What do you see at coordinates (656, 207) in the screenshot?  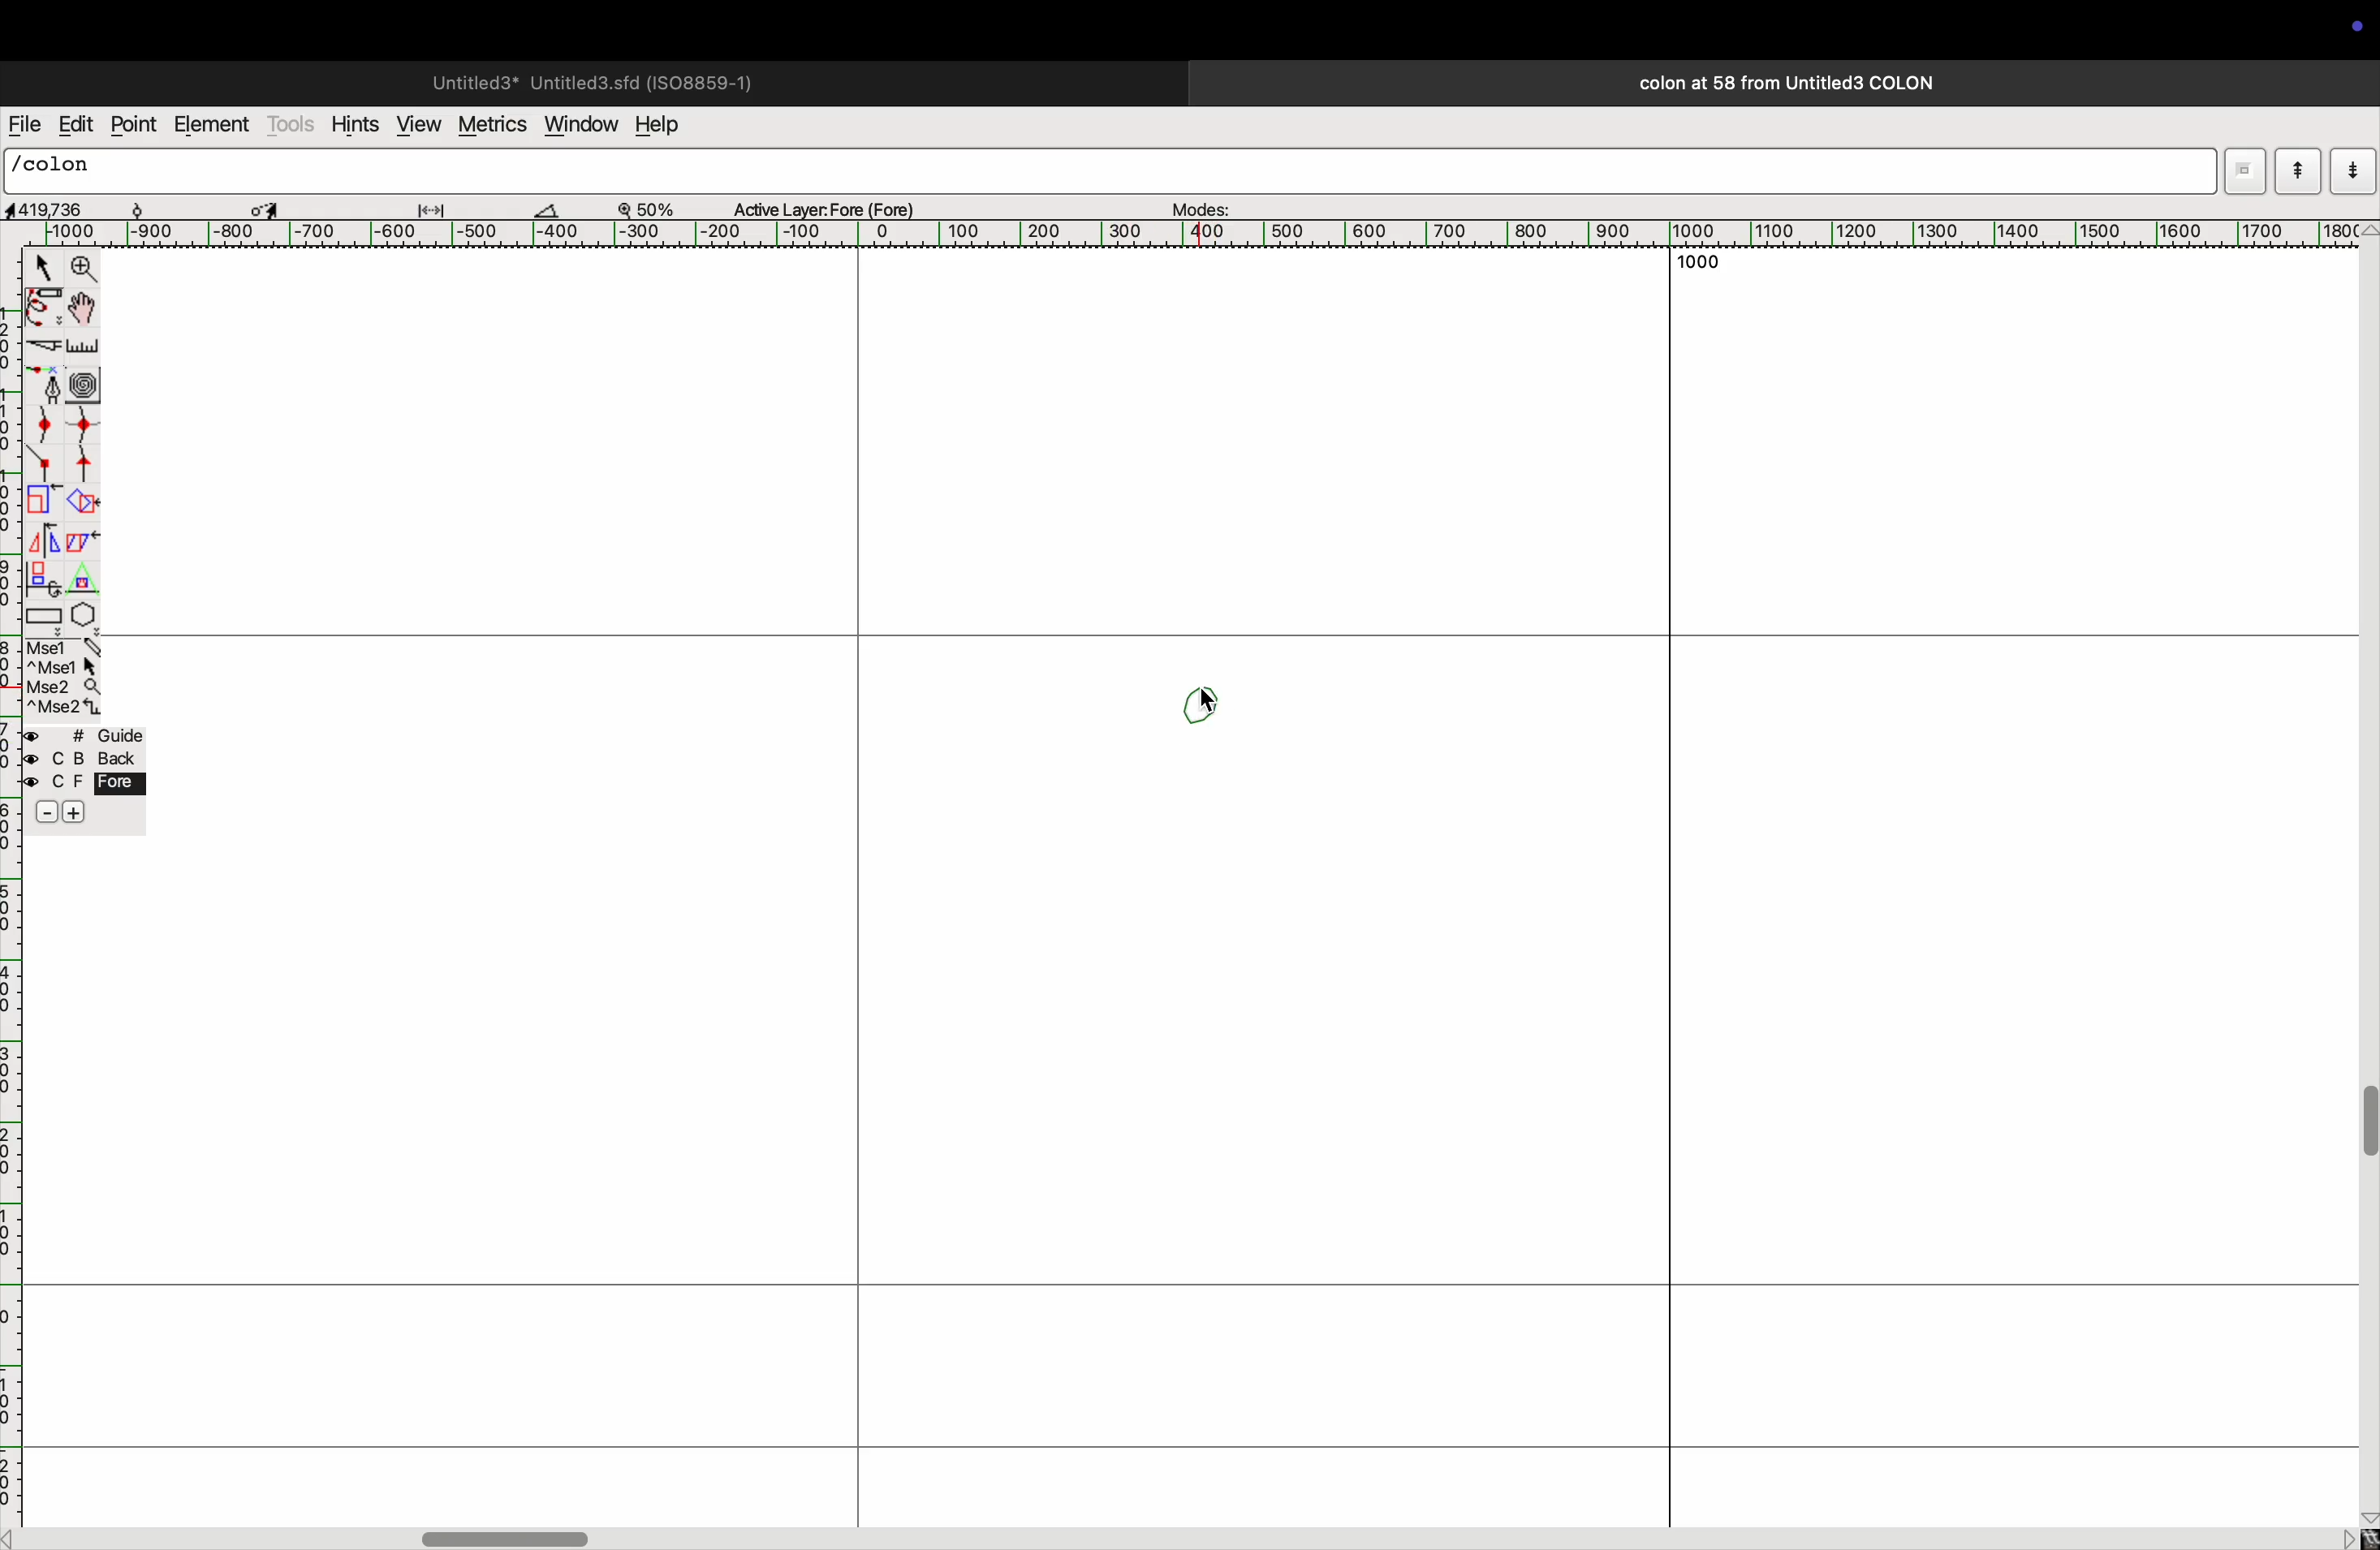 I see `zoom` at bounding box center [656, 207].